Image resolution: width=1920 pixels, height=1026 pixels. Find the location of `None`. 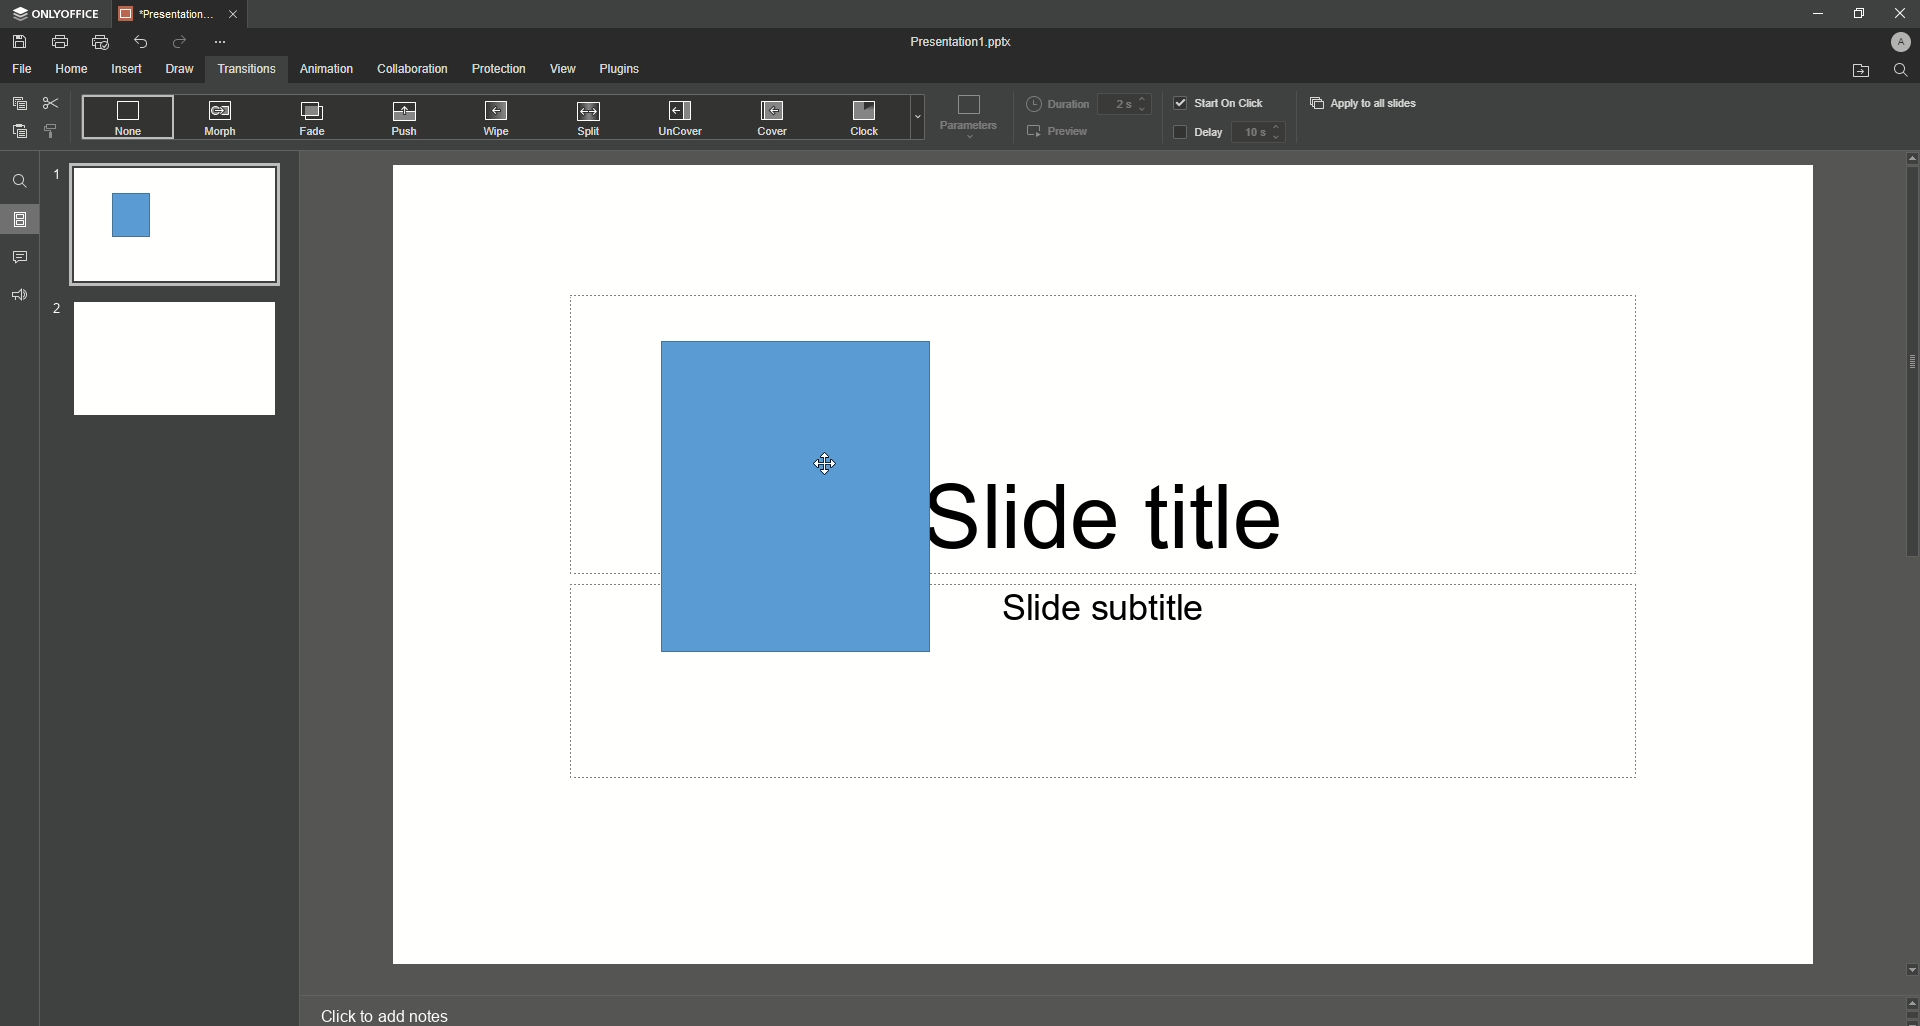

None is located at coordinates (130, 117).